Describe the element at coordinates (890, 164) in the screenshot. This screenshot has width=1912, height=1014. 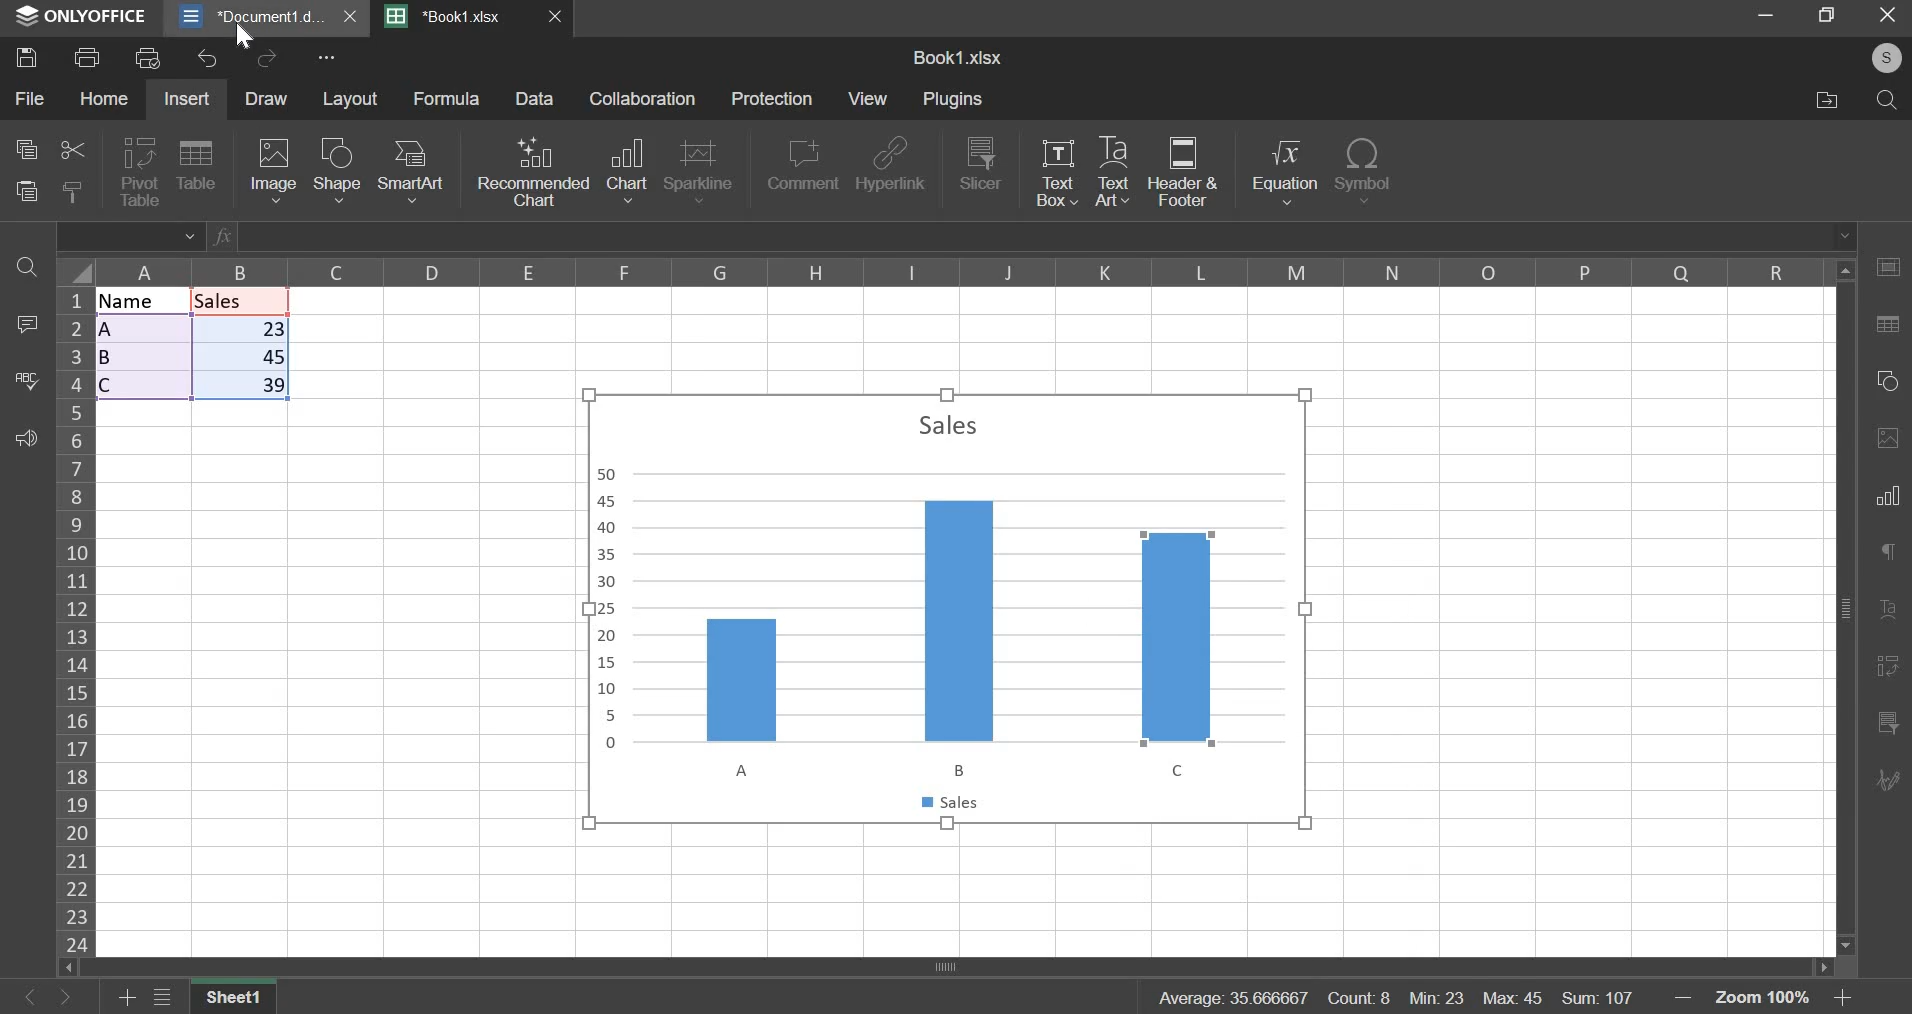
I see `hyperlink` at that location.